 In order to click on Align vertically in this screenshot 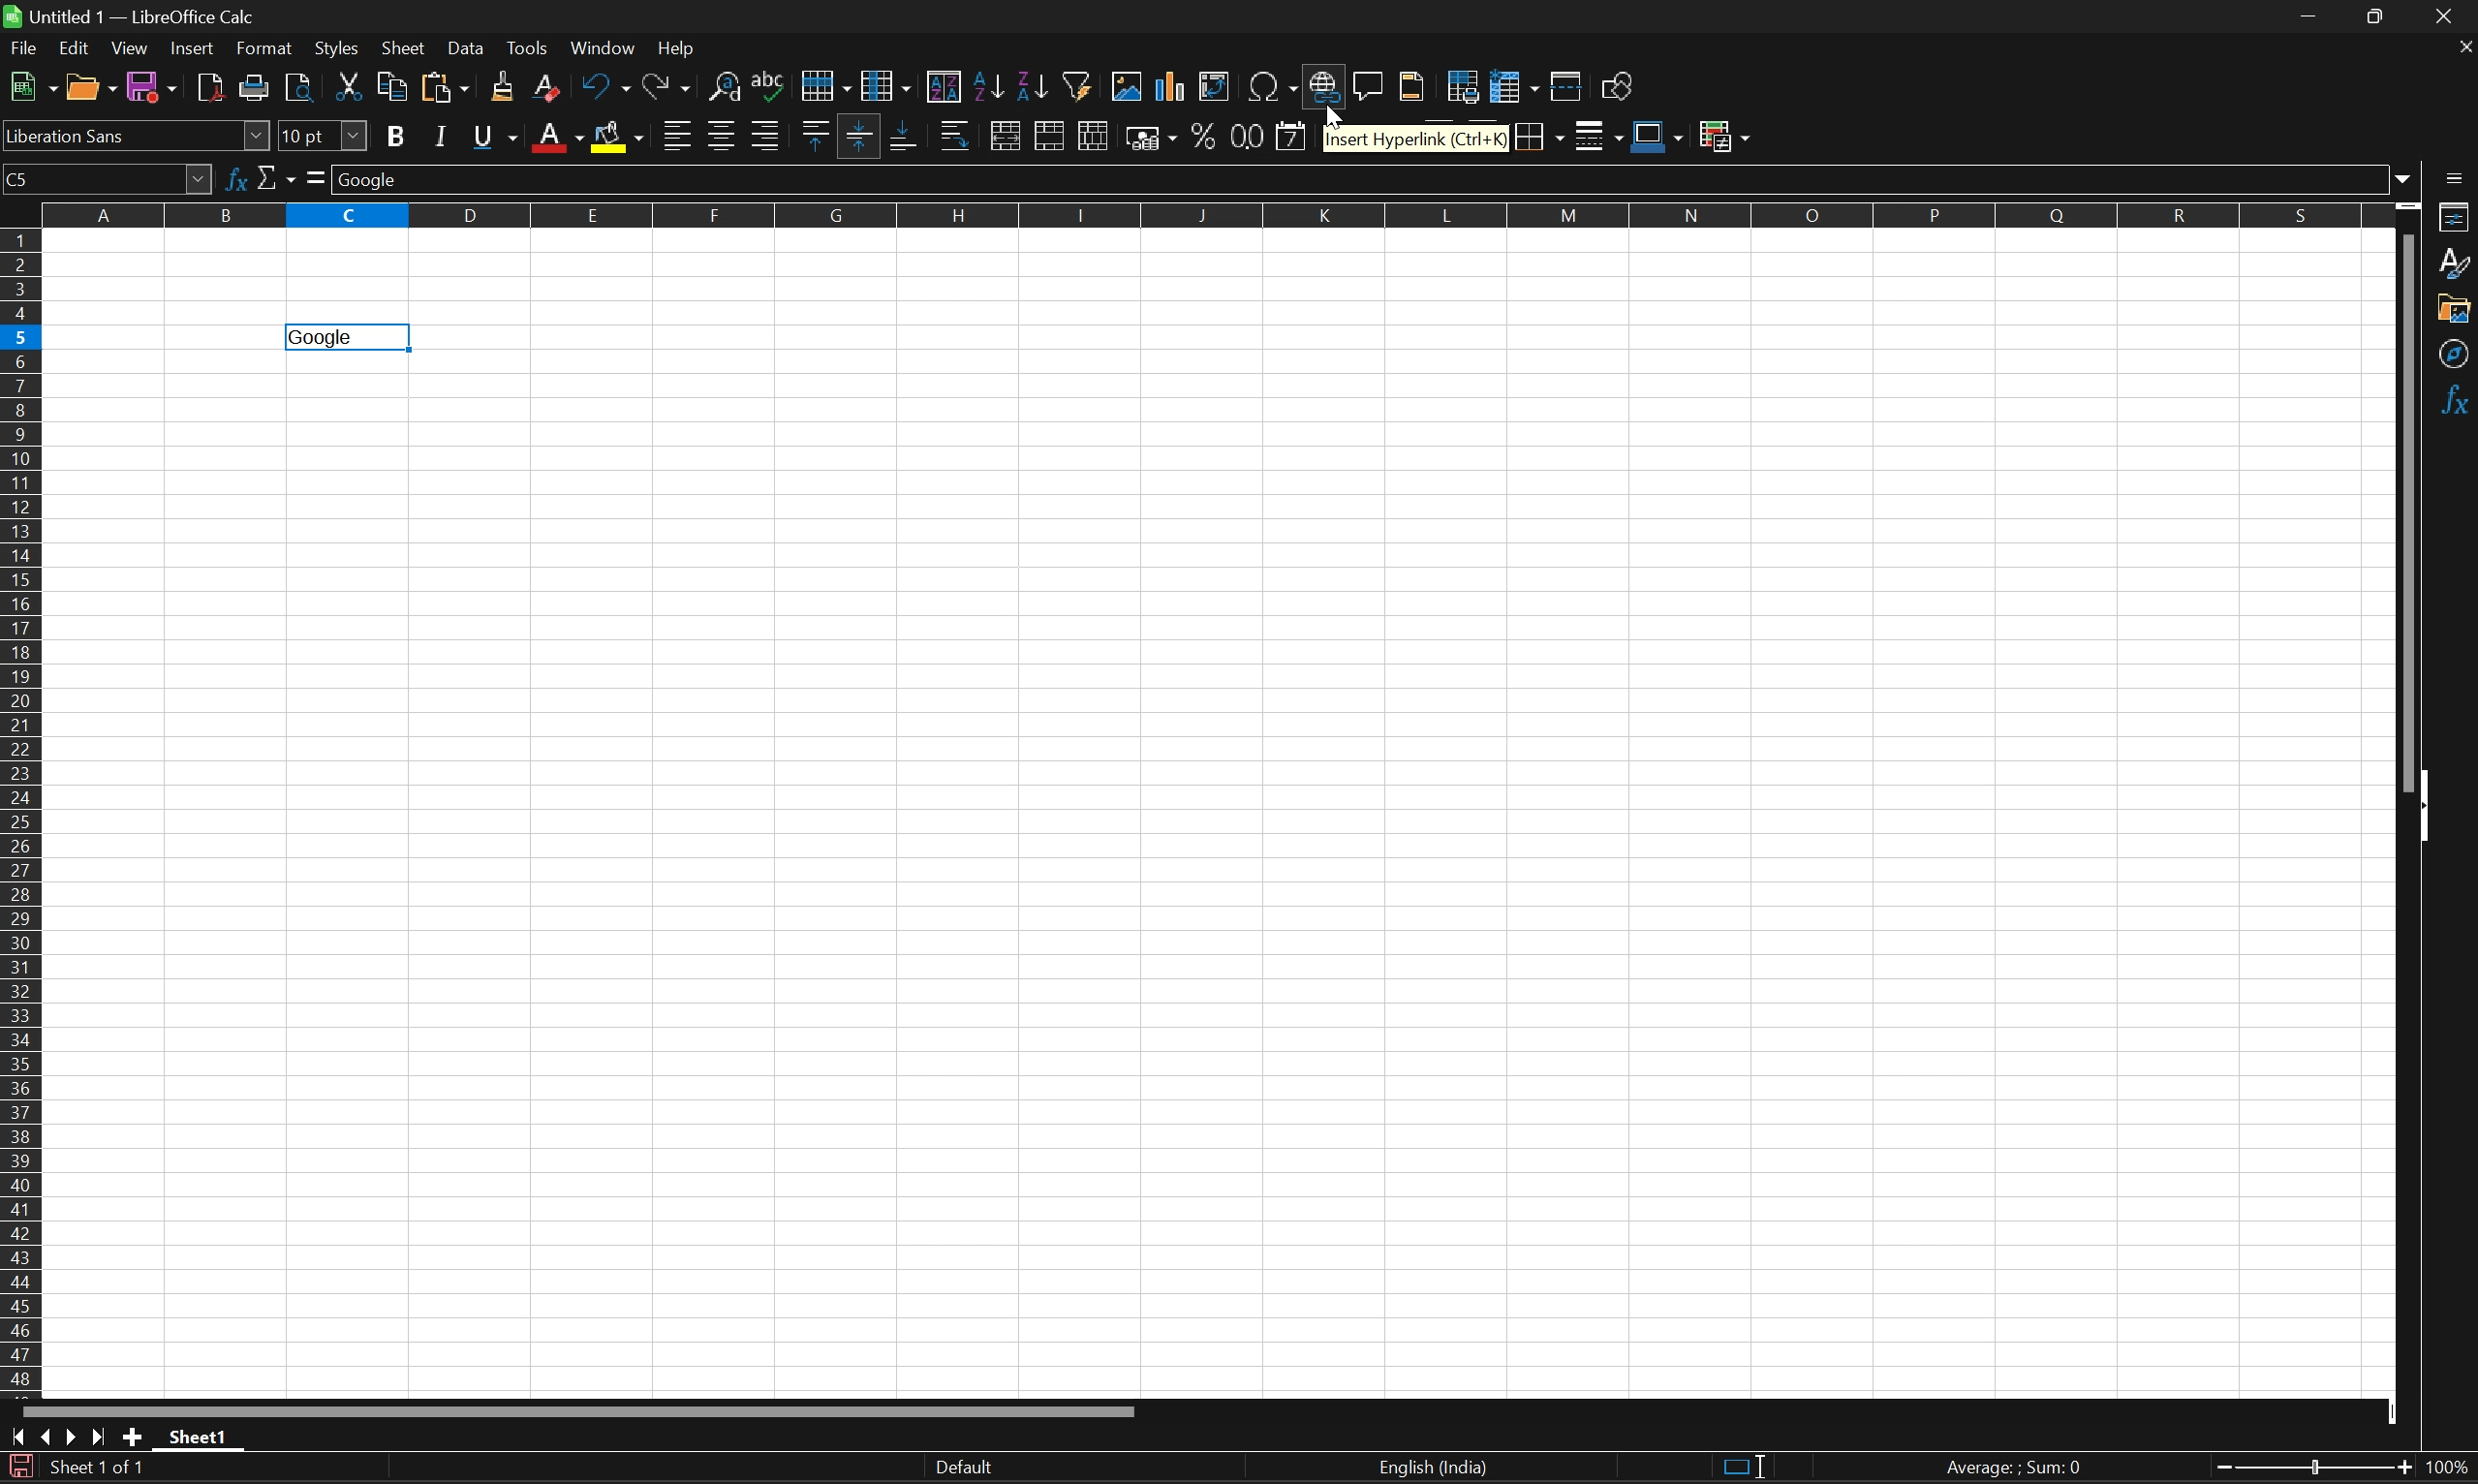, I will do `click(860, 135)`.